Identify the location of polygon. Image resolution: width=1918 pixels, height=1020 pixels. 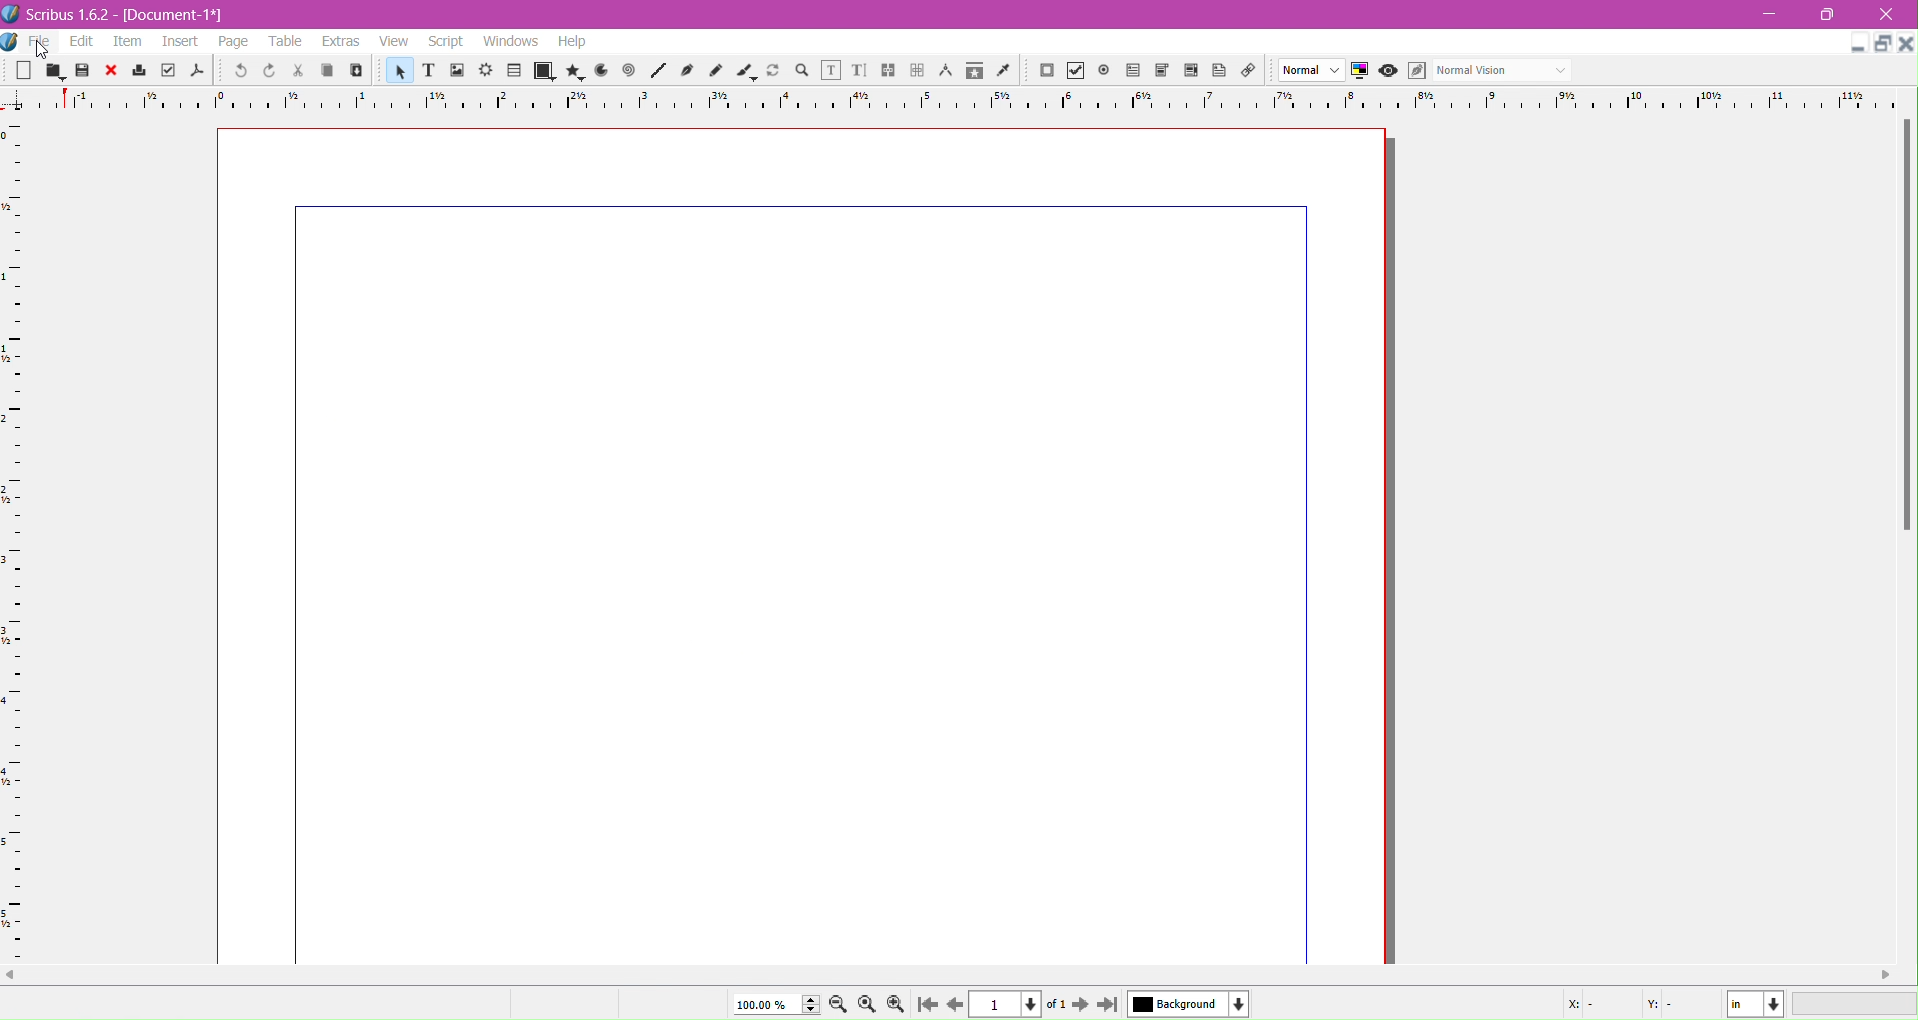
(569, 71).